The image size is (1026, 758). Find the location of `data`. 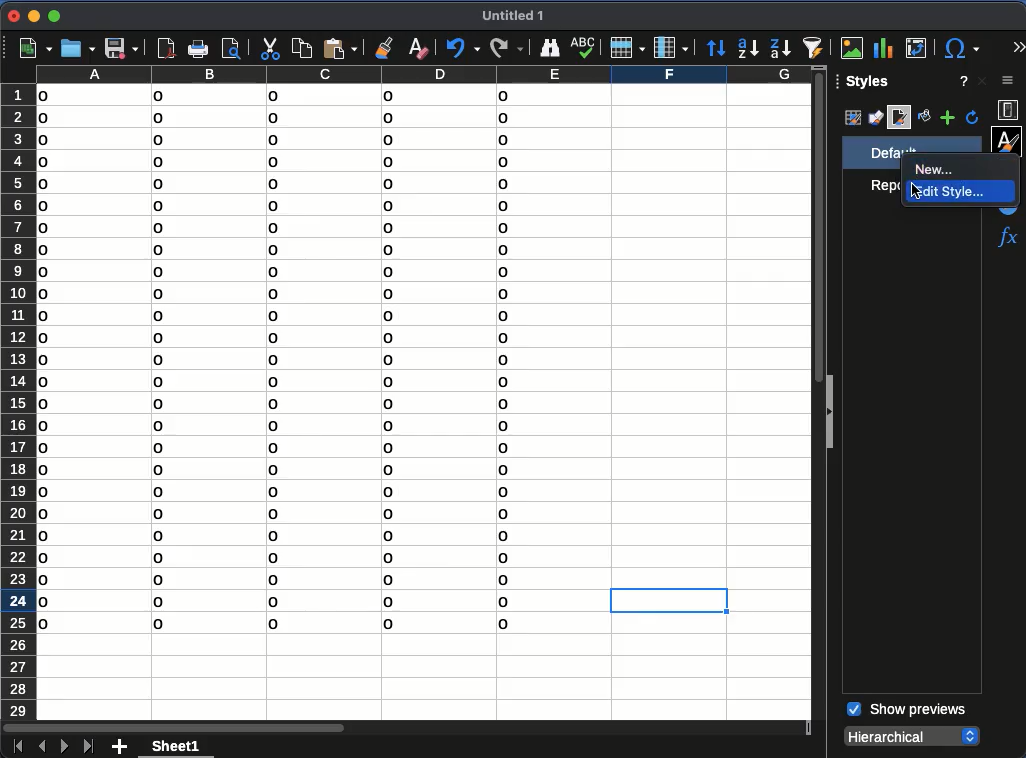

data is located at coordinates (282, 365).